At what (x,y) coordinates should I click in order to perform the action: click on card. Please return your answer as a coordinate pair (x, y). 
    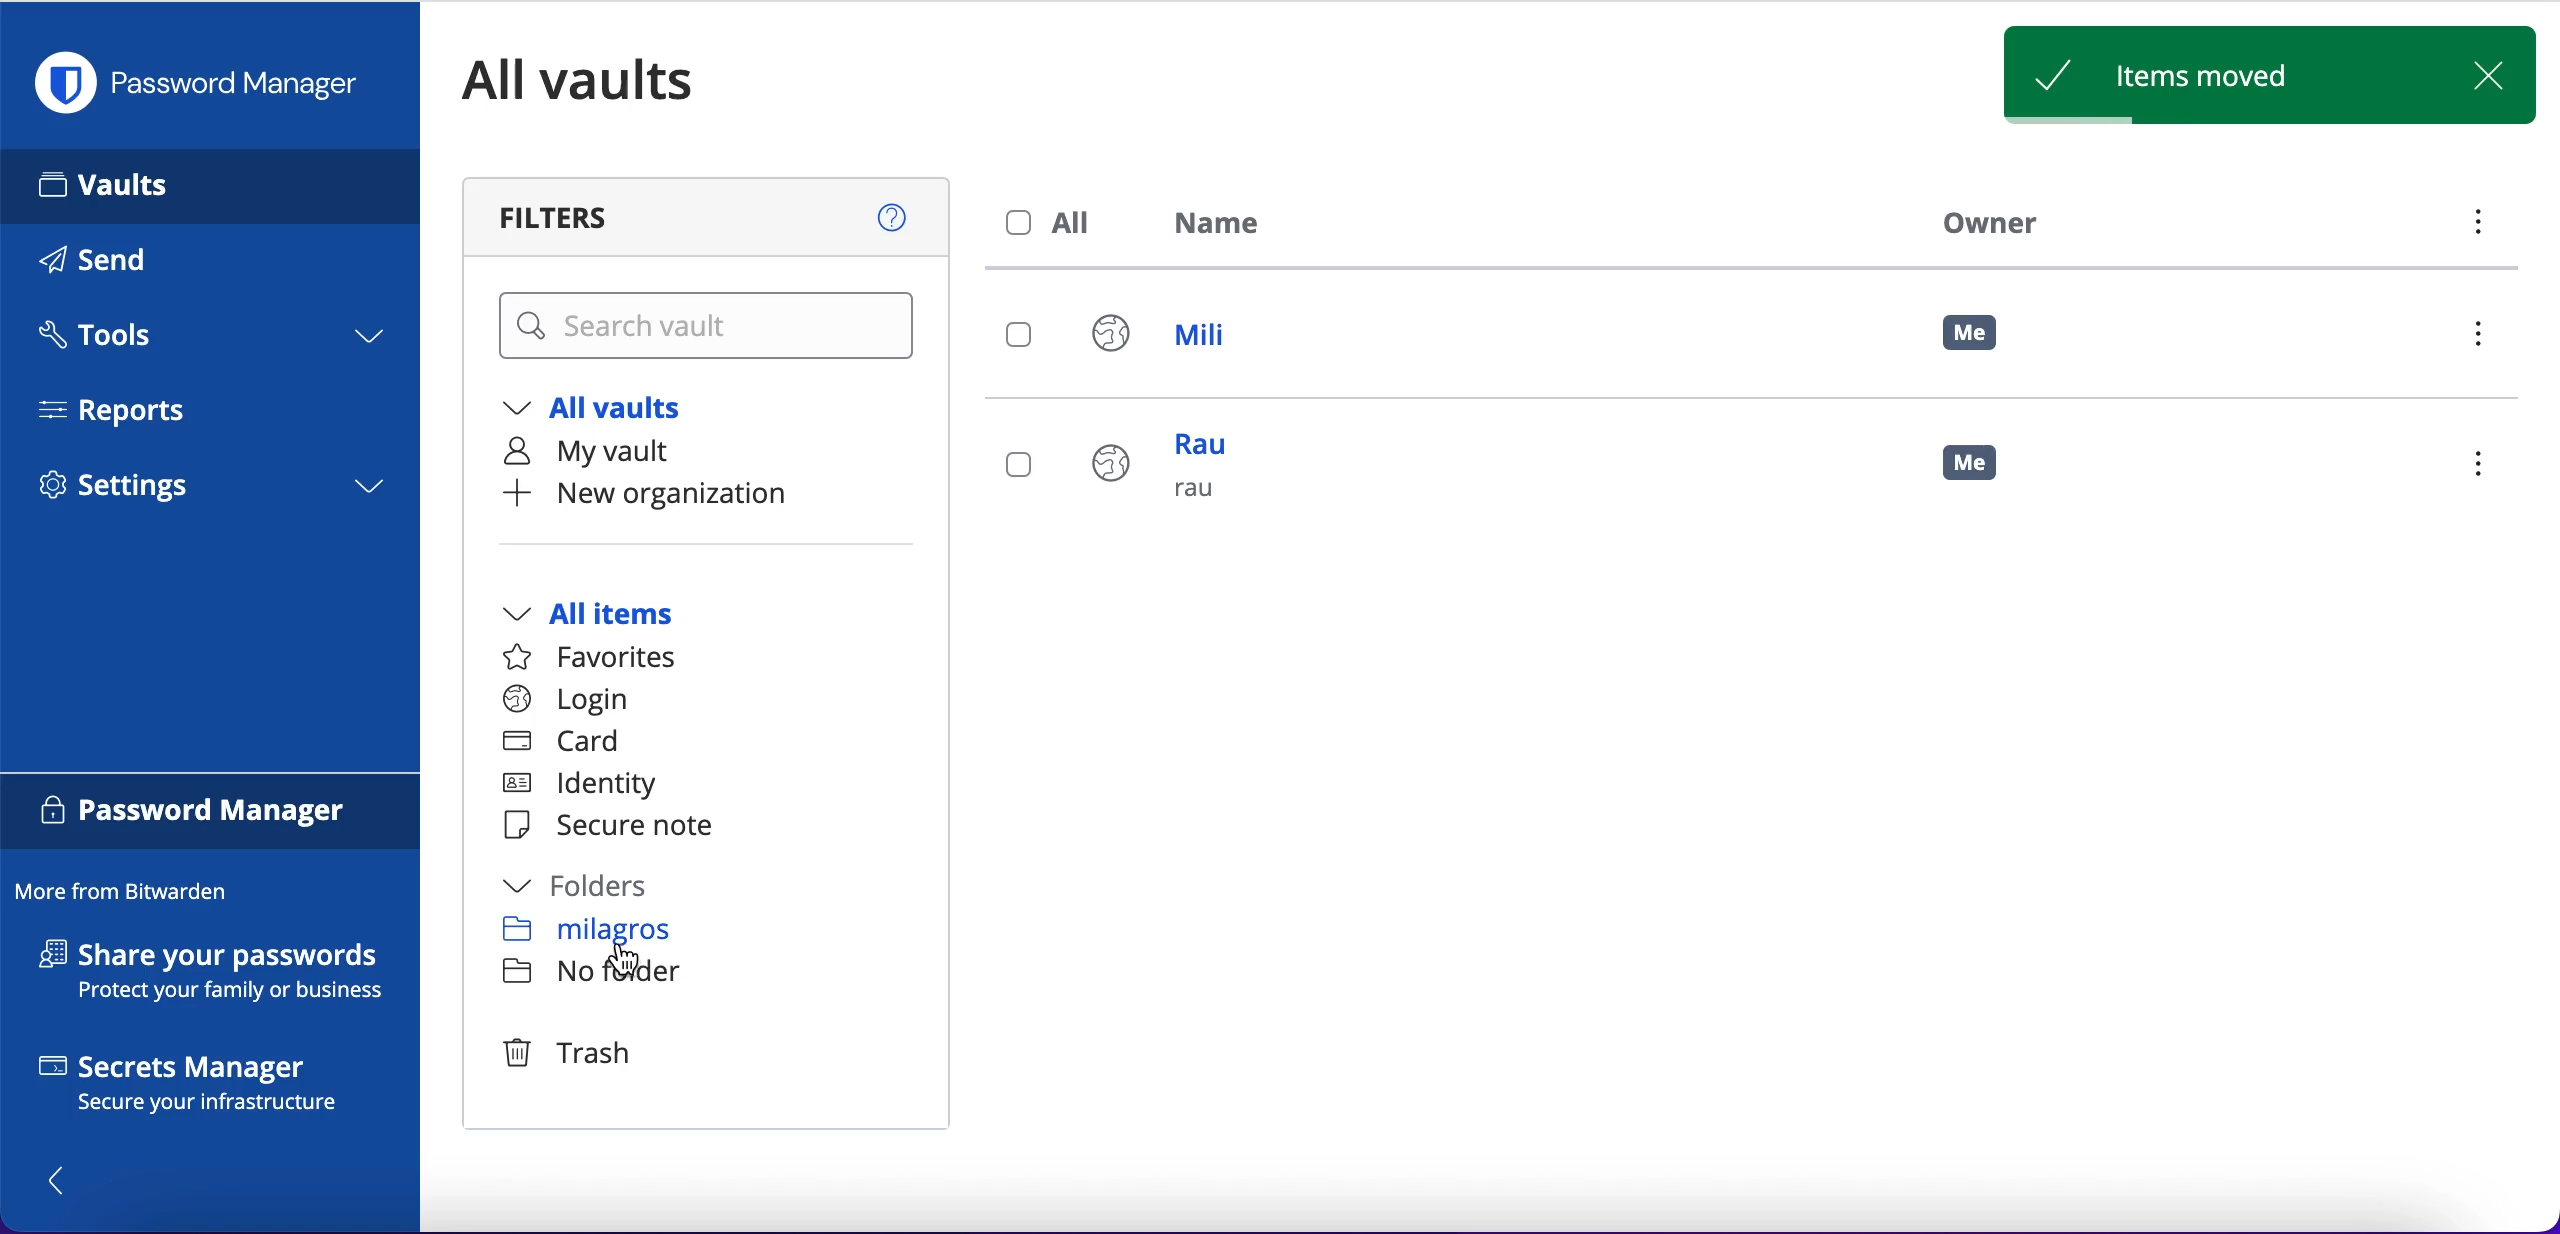
    Looking at the image, I should click on (570, 742).